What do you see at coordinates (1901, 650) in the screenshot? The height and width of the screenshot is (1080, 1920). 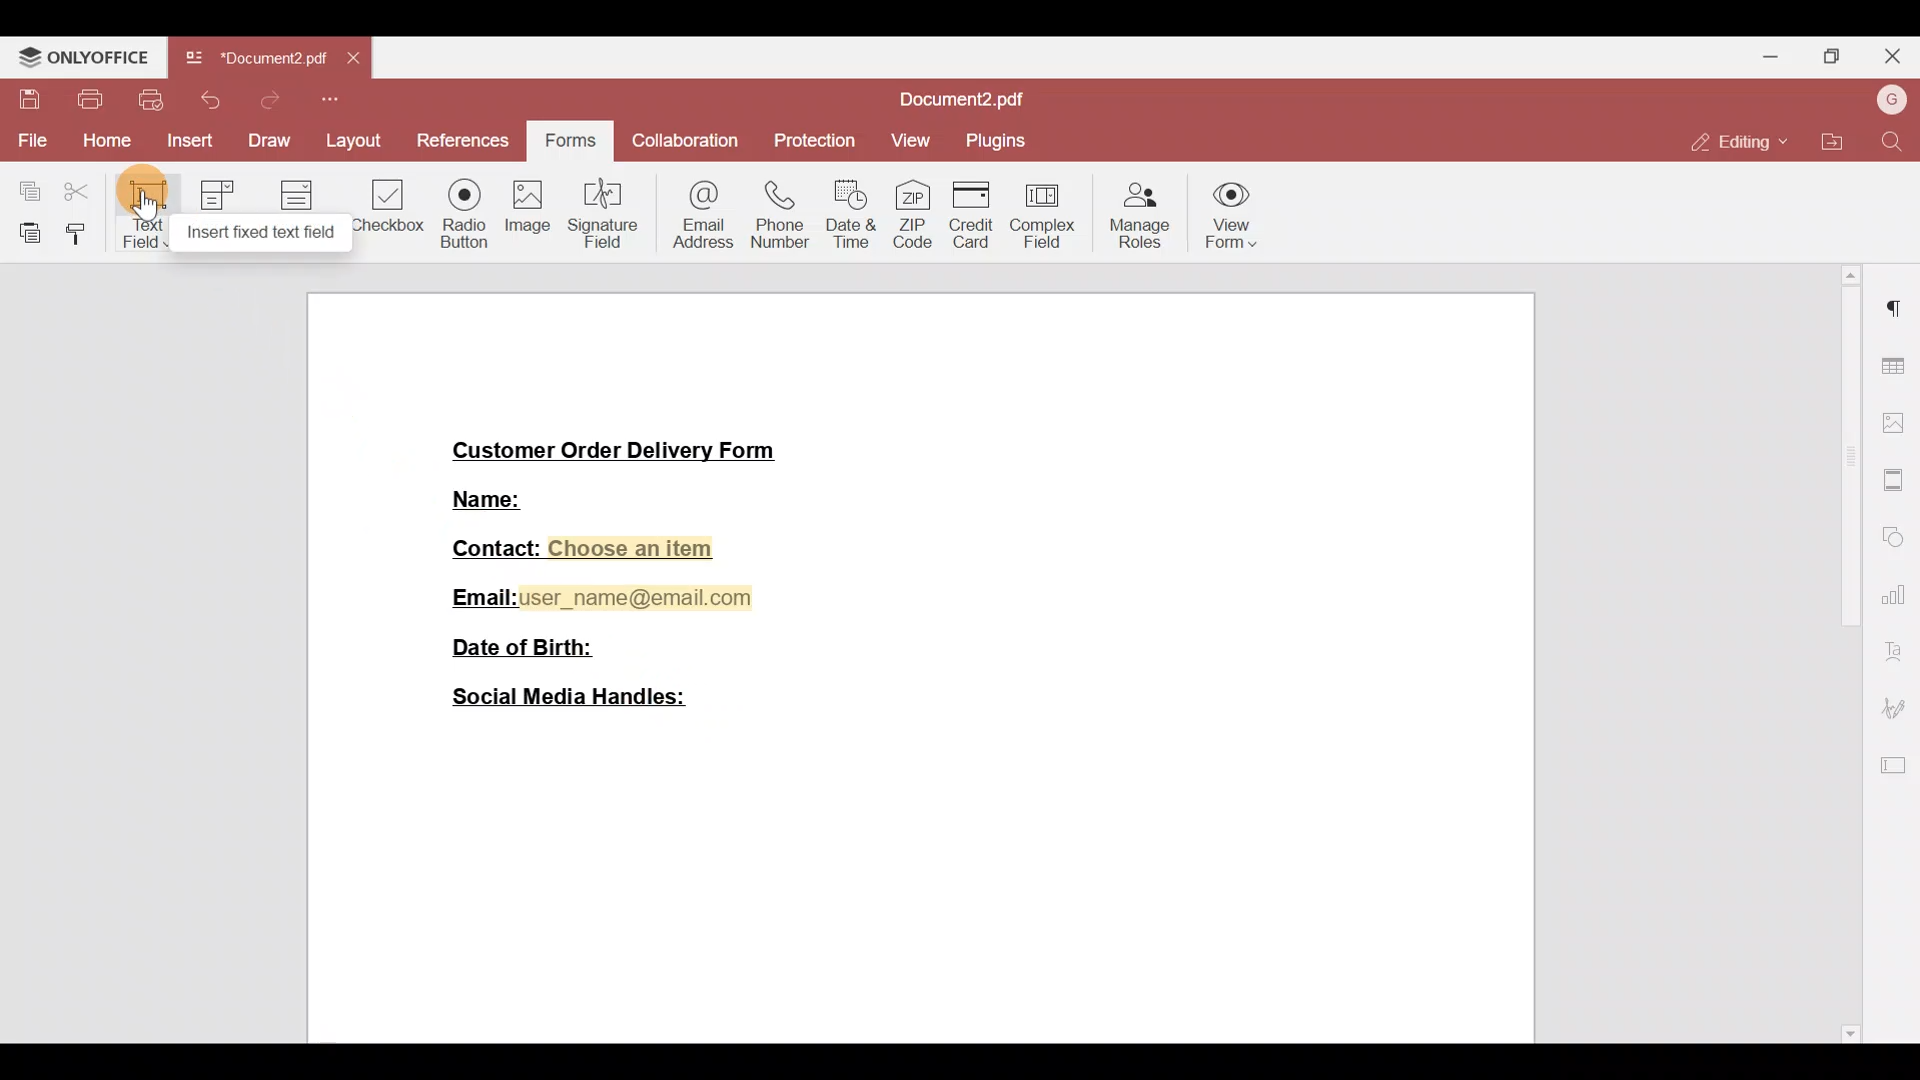 I see `Font settings` at bounding box center [1901, 650].